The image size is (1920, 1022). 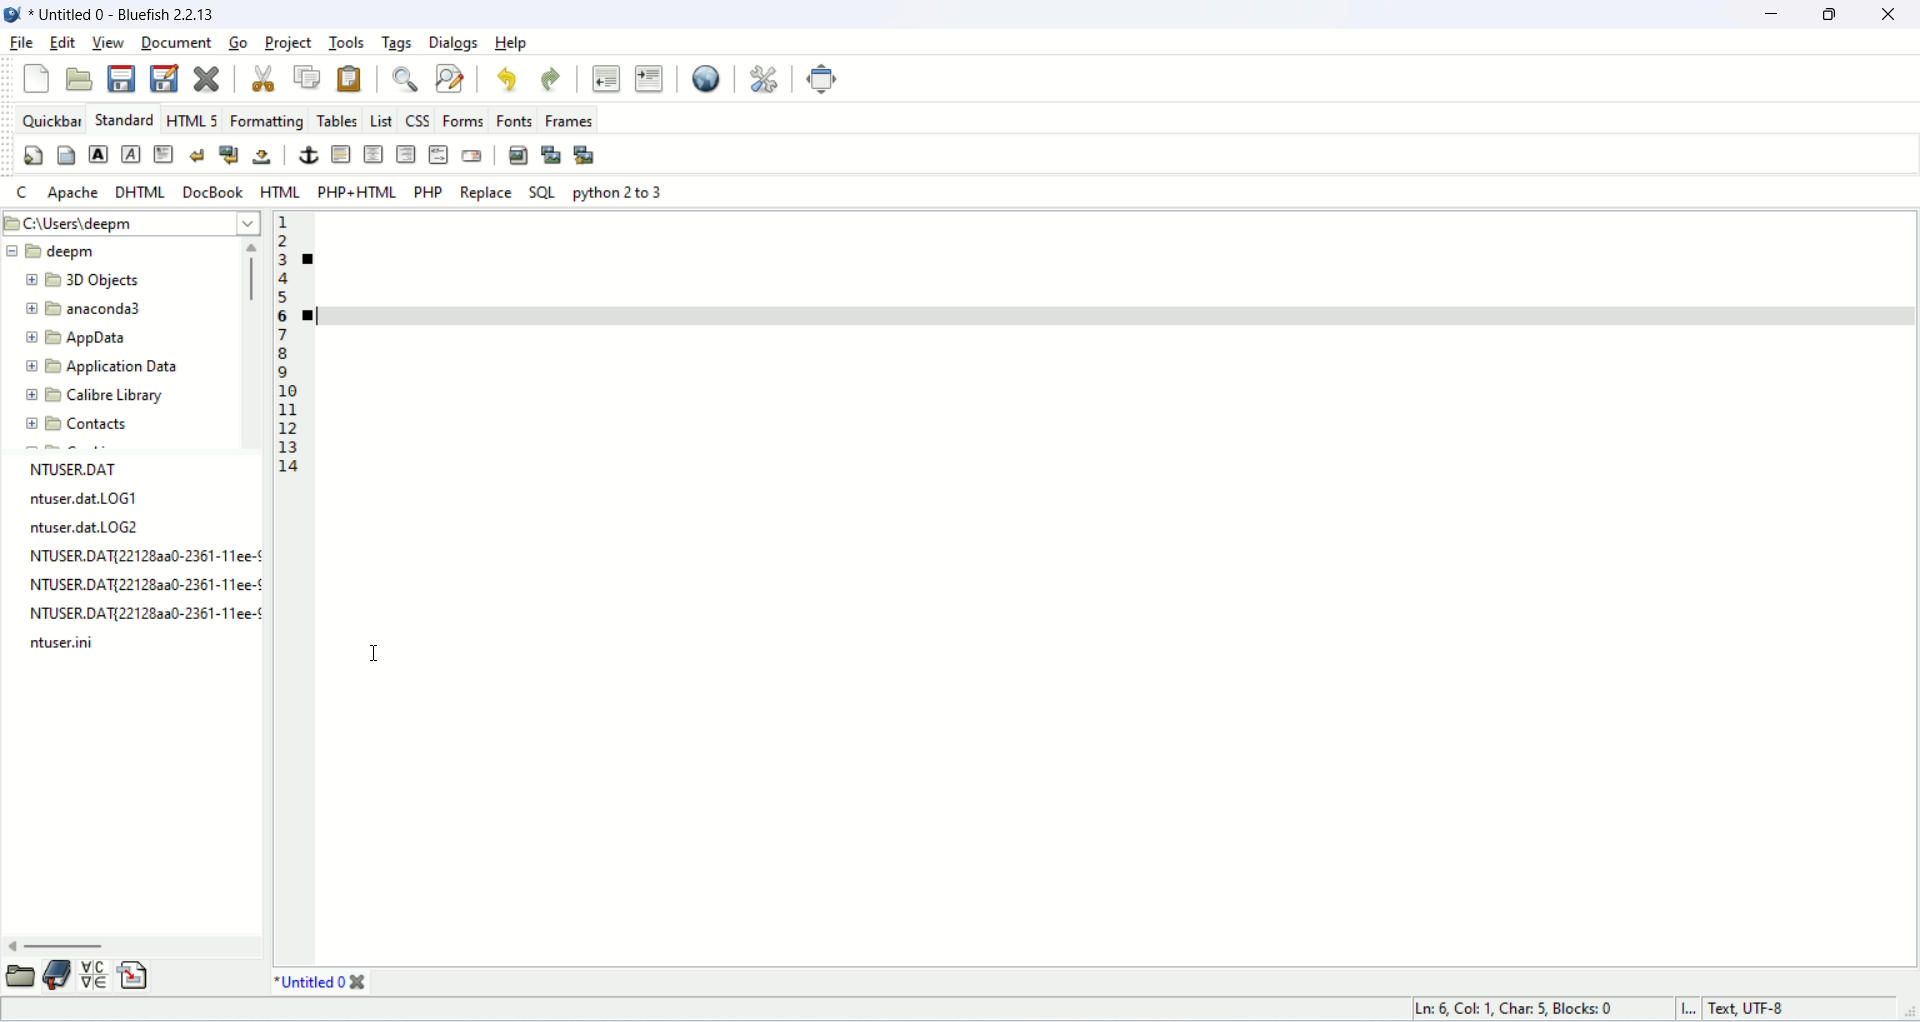 What do you see at coordinates (136, 981) in the screenshot?
I see `snippets` at bounding box center [136, 981].